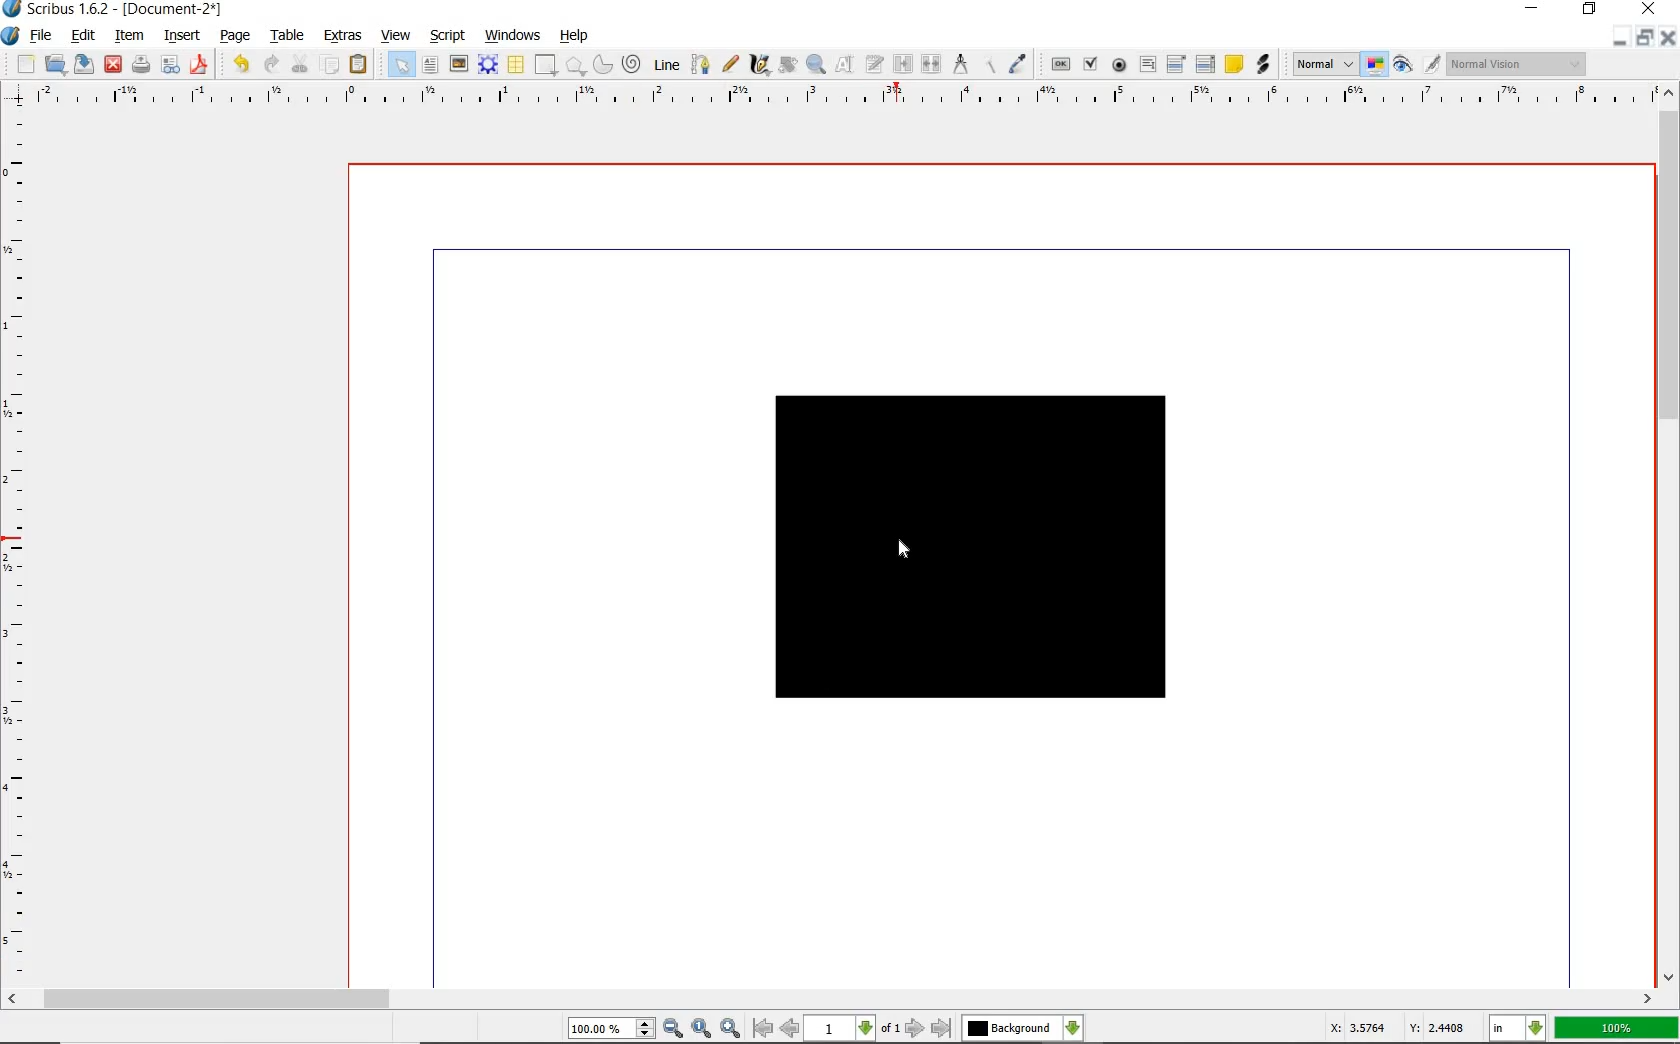  I want to click on scrollbar, so click(1668, 535).